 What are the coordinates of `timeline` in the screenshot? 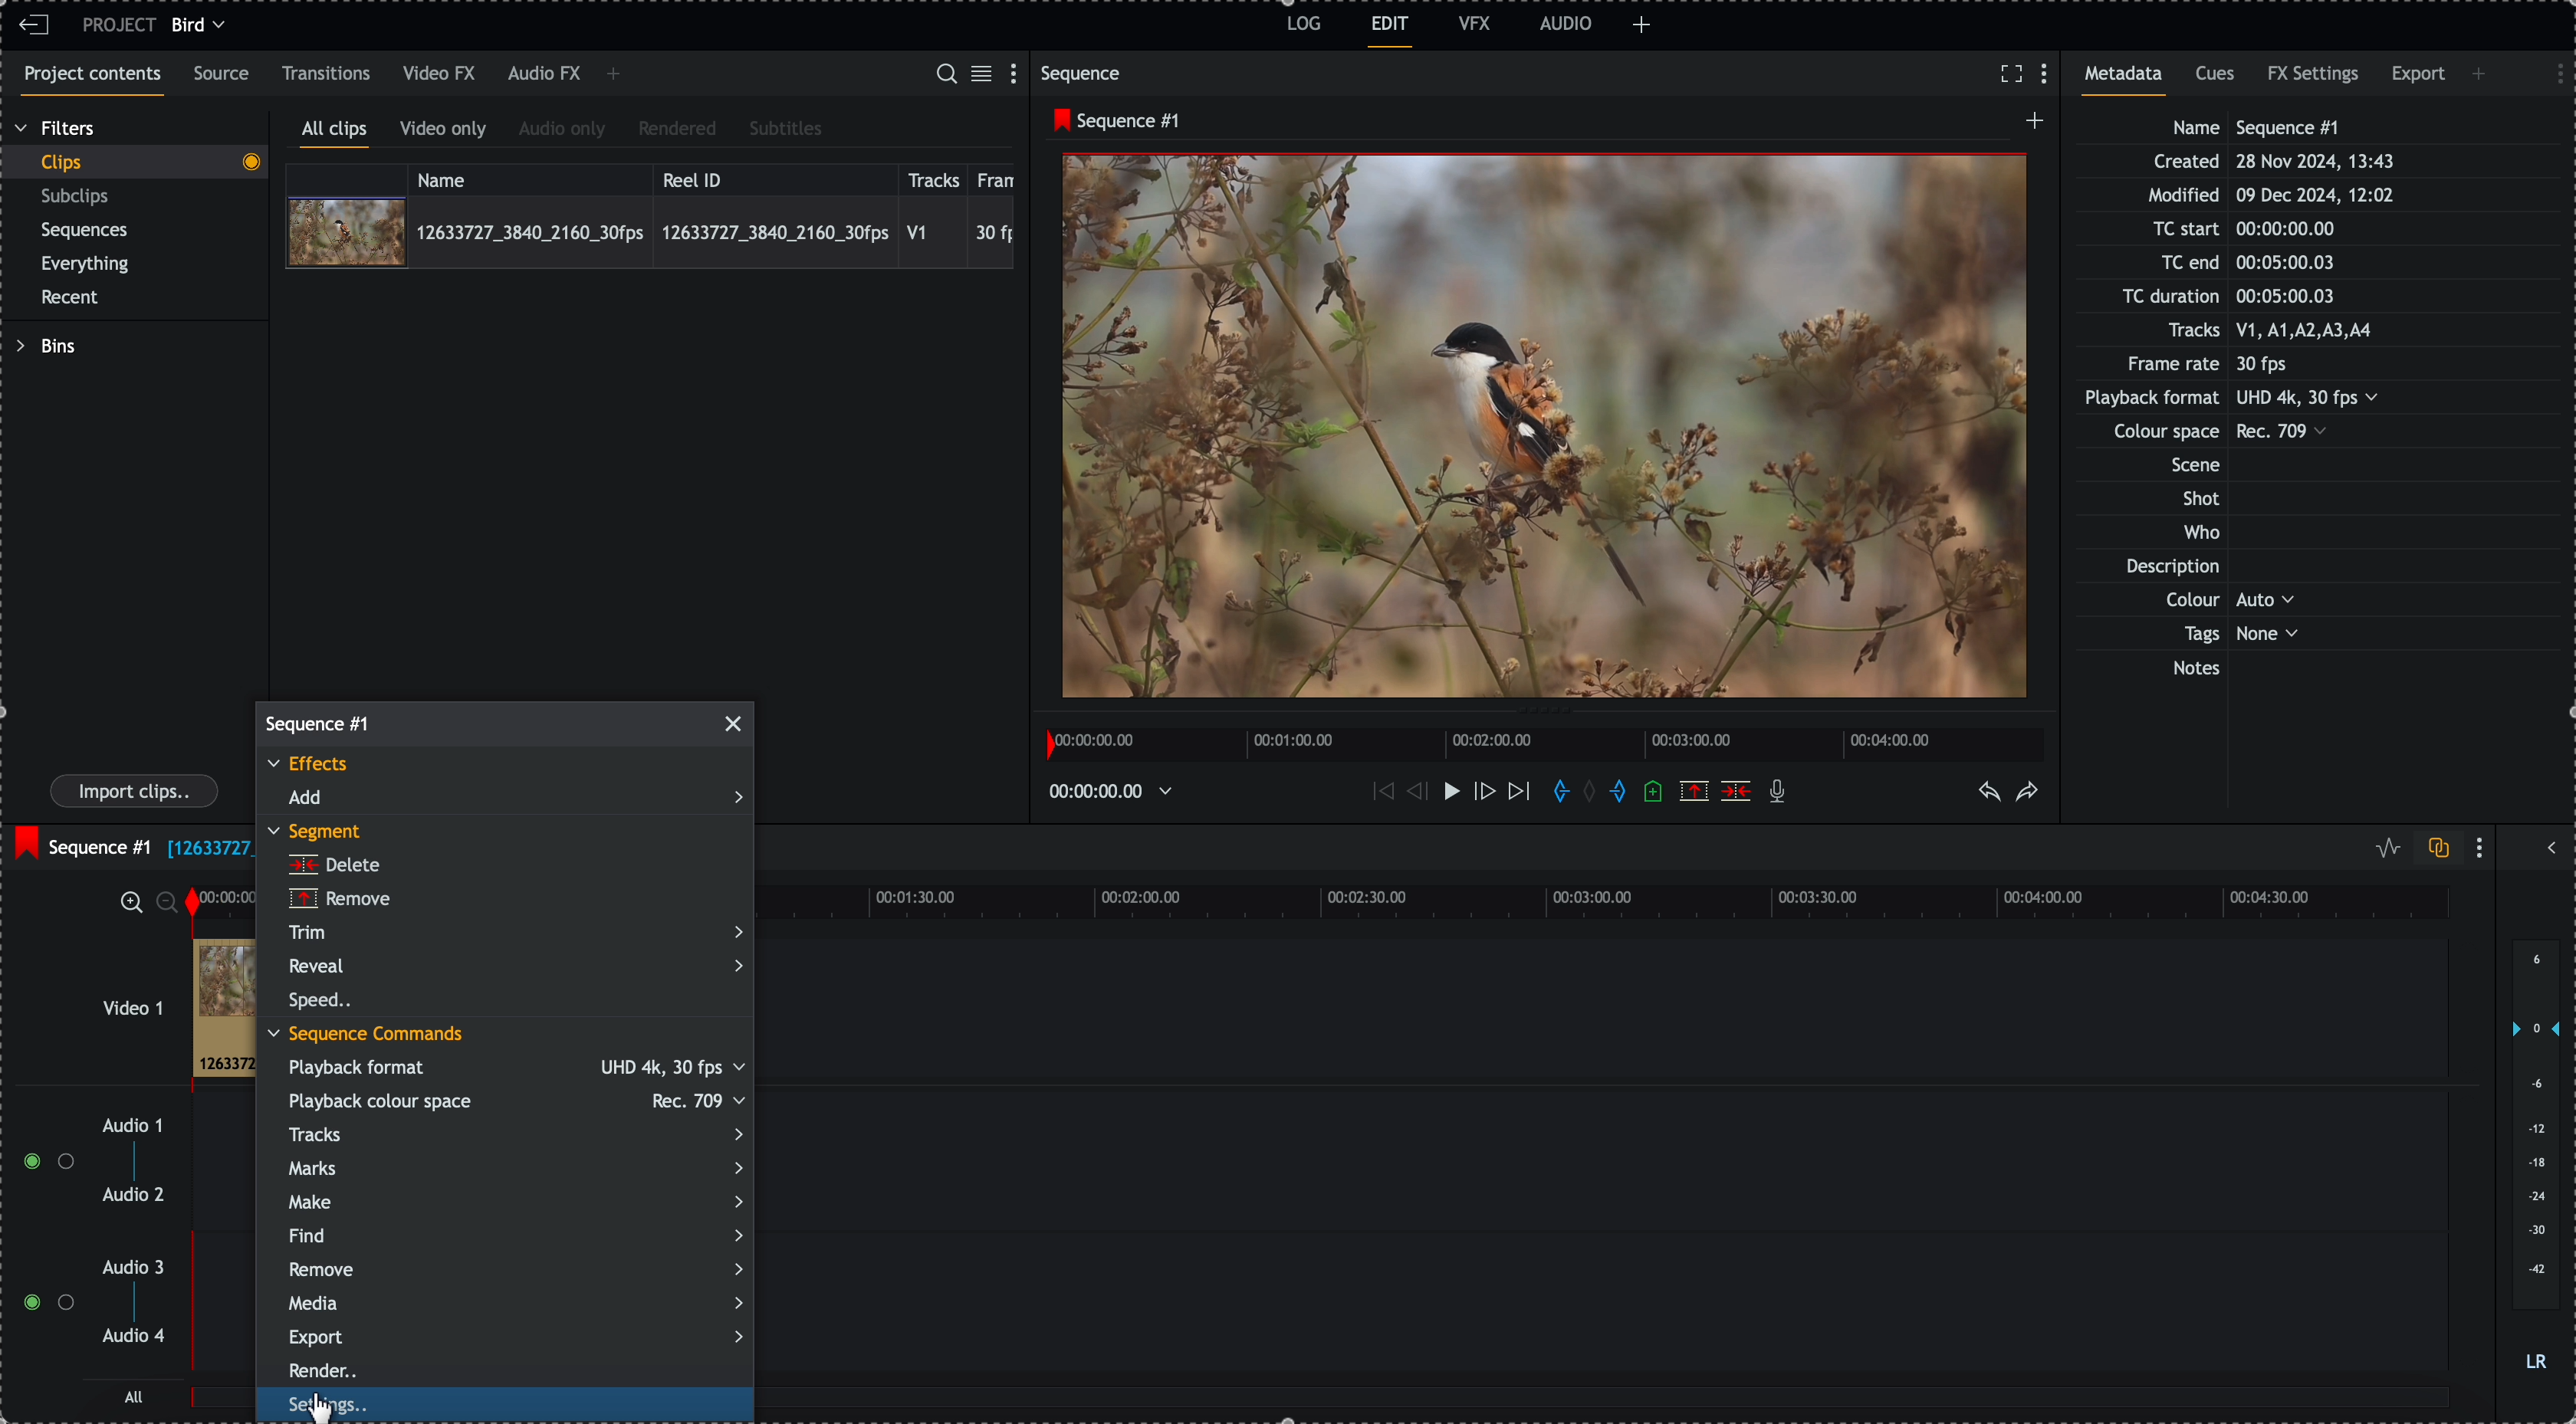 It's located at (1550, 742).